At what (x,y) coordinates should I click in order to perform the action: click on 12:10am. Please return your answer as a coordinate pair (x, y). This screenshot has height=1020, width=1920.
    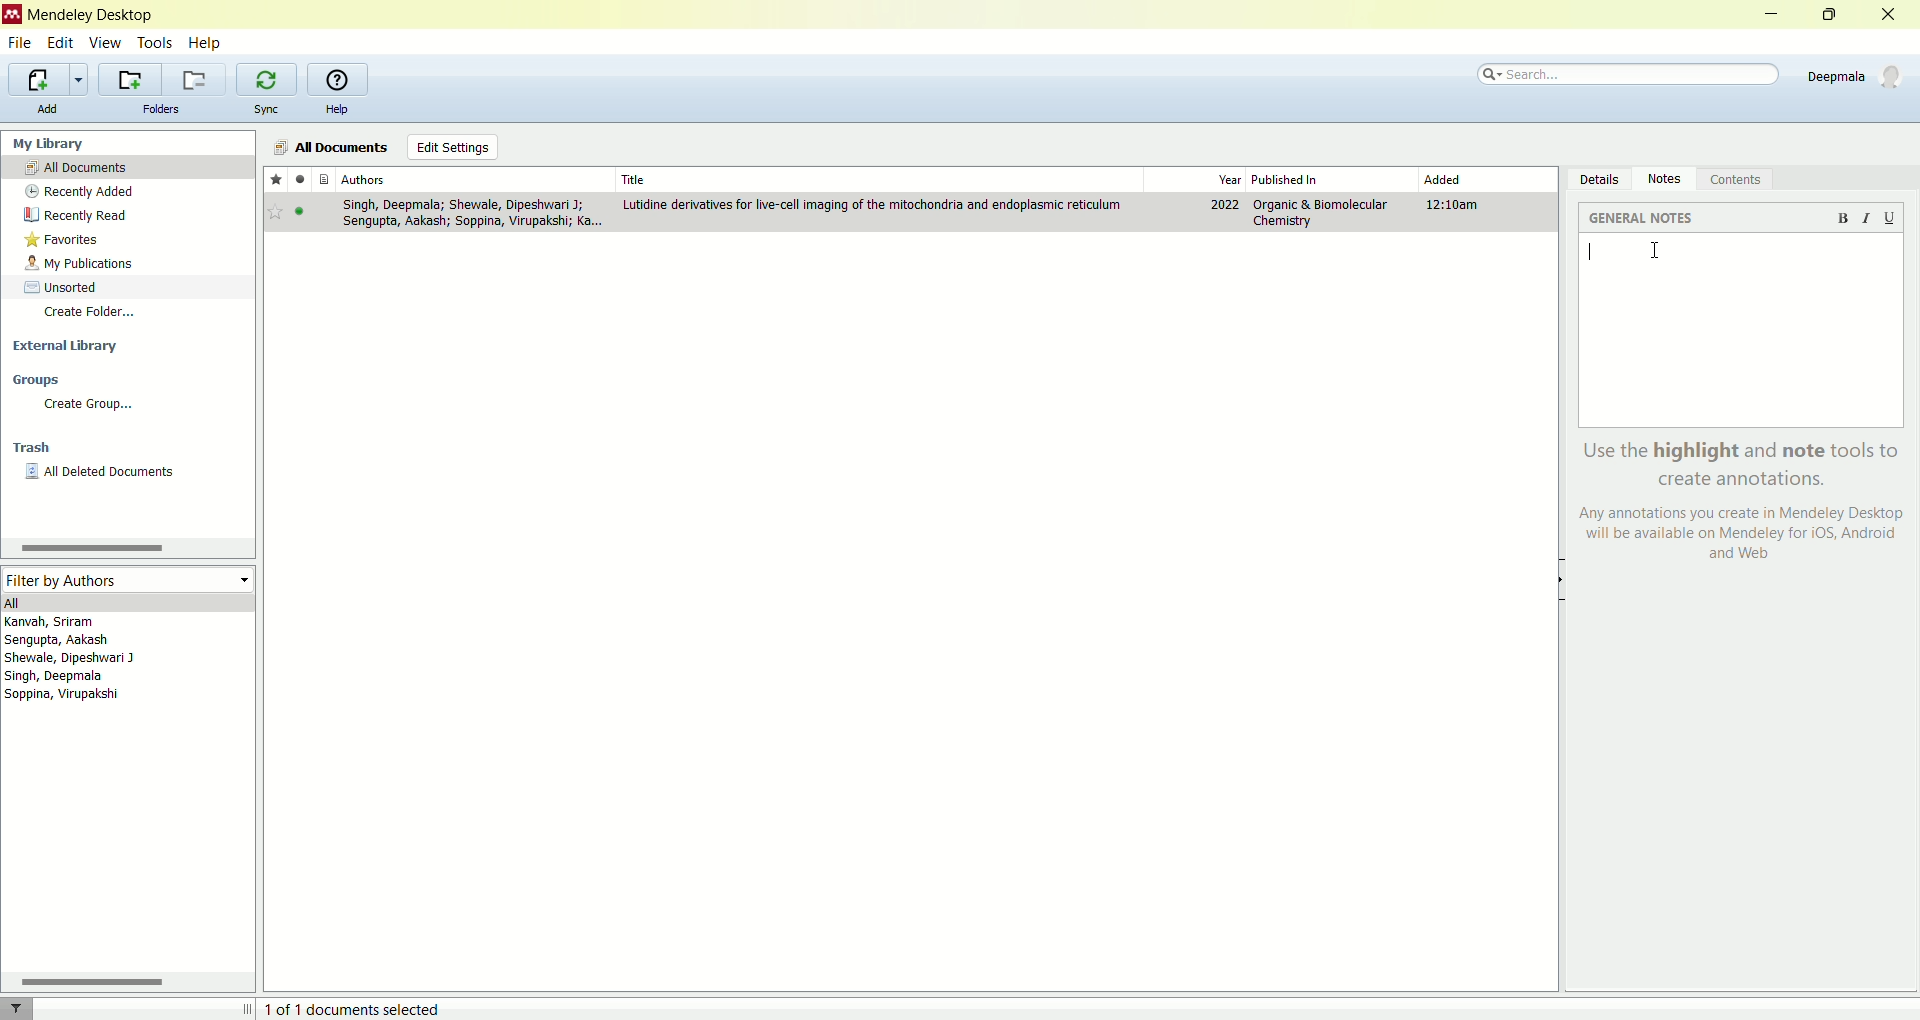
    Looking at the image, I should click on (1457, 206).